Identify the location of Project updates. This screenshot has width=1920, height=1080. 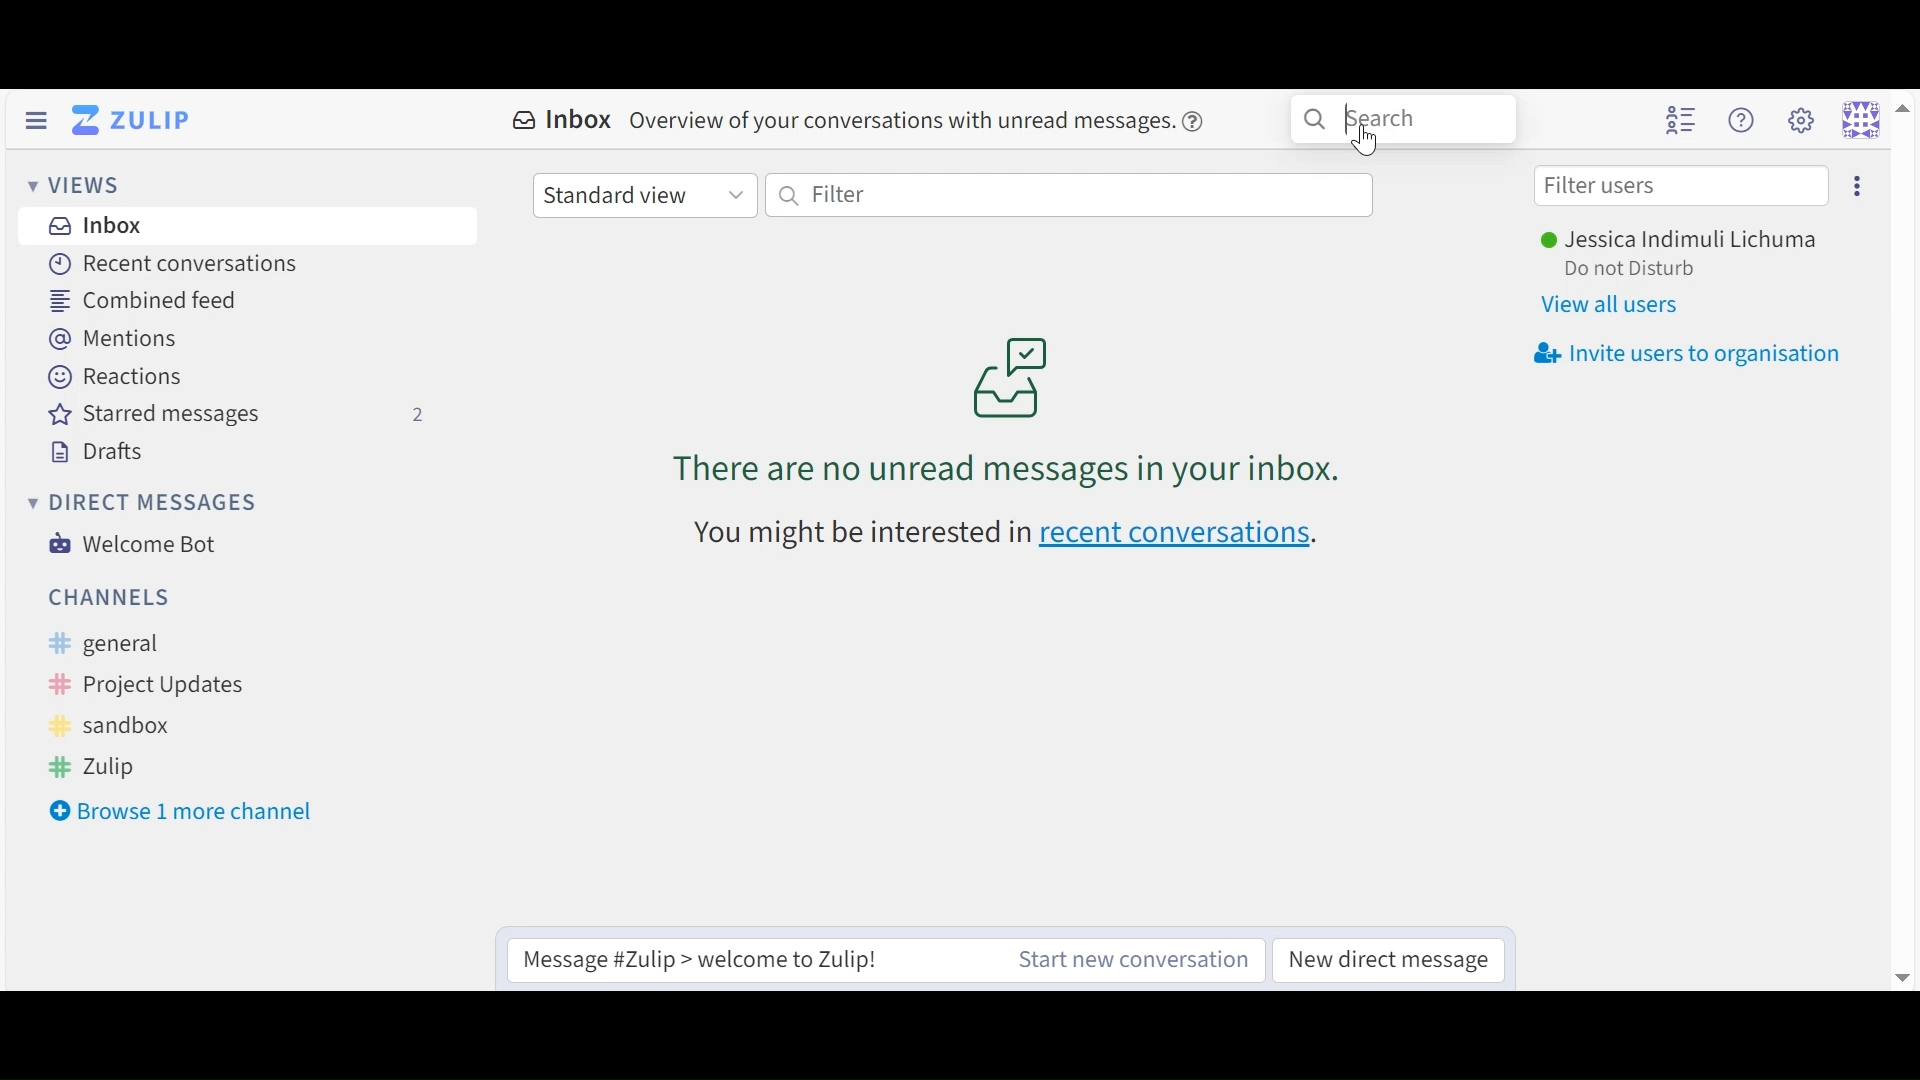
(140, 684).